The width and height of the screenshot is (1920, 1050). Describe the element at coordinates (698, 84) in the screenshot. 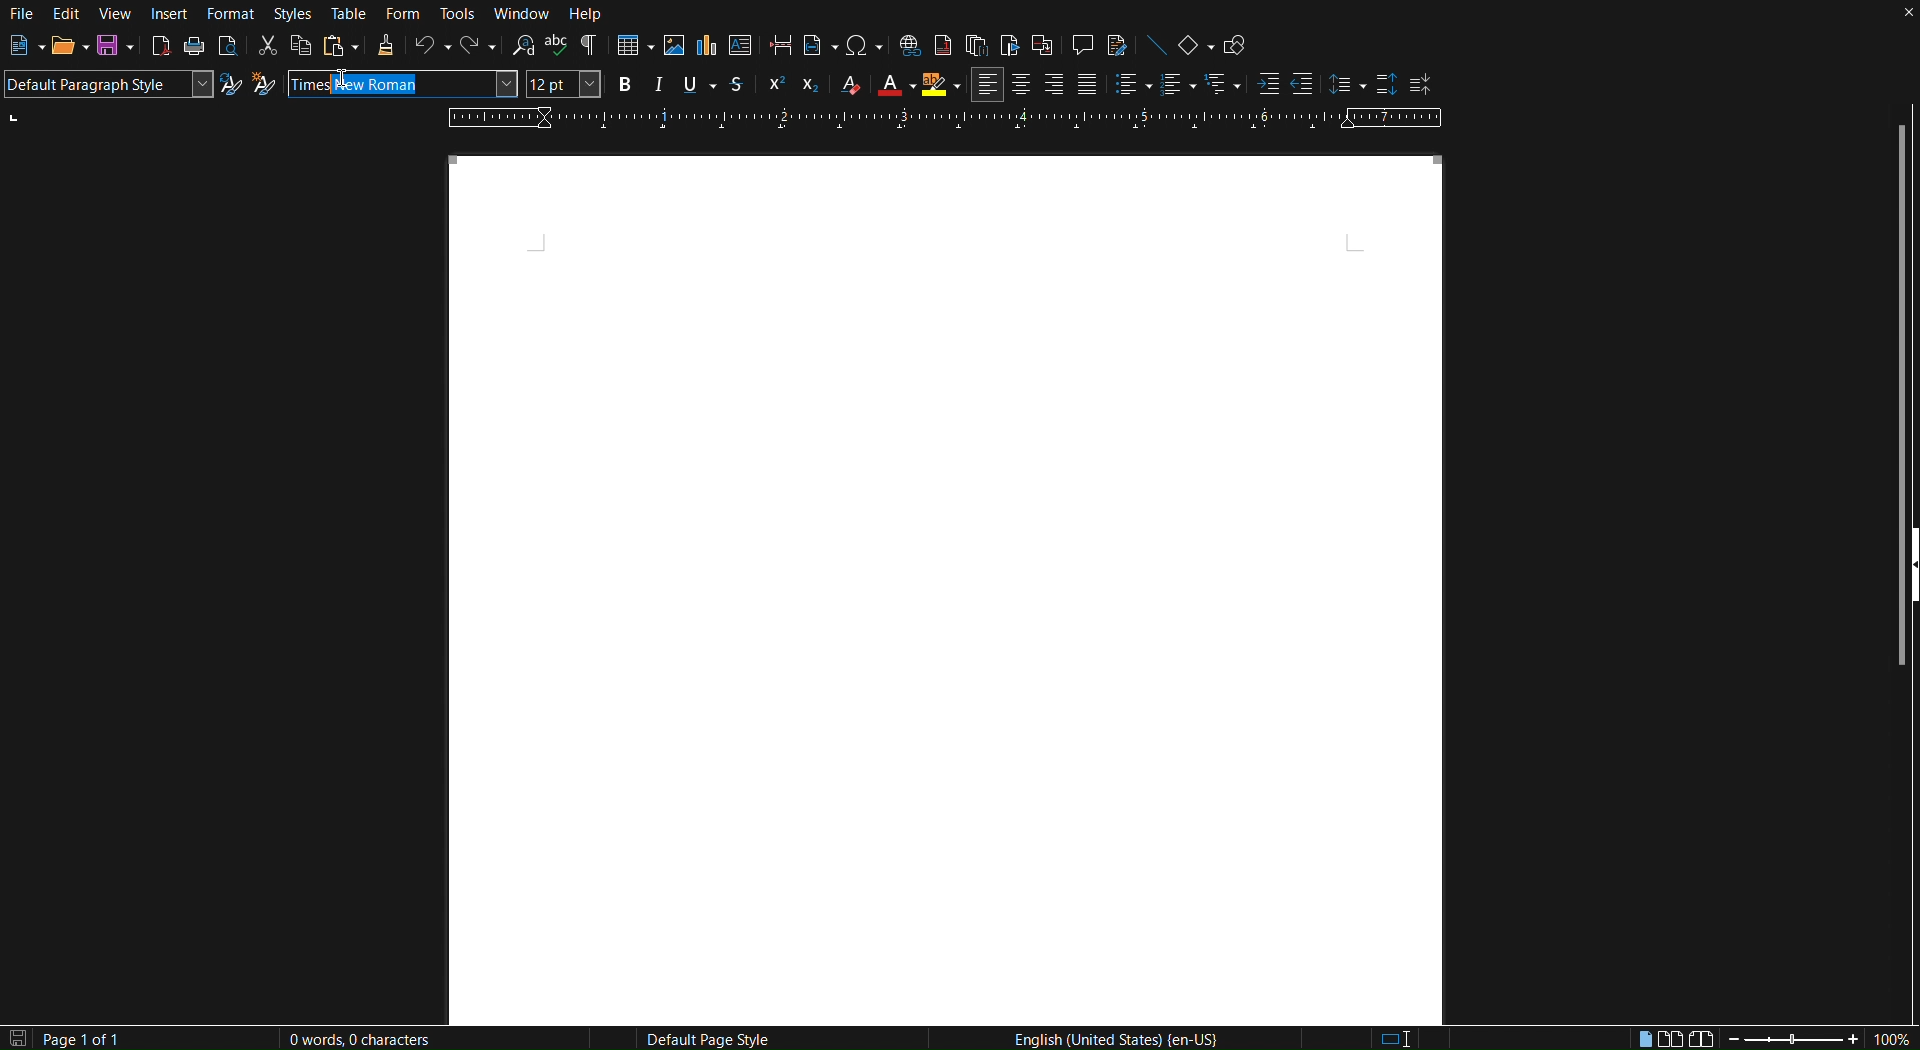

I see `Underline` at that location.